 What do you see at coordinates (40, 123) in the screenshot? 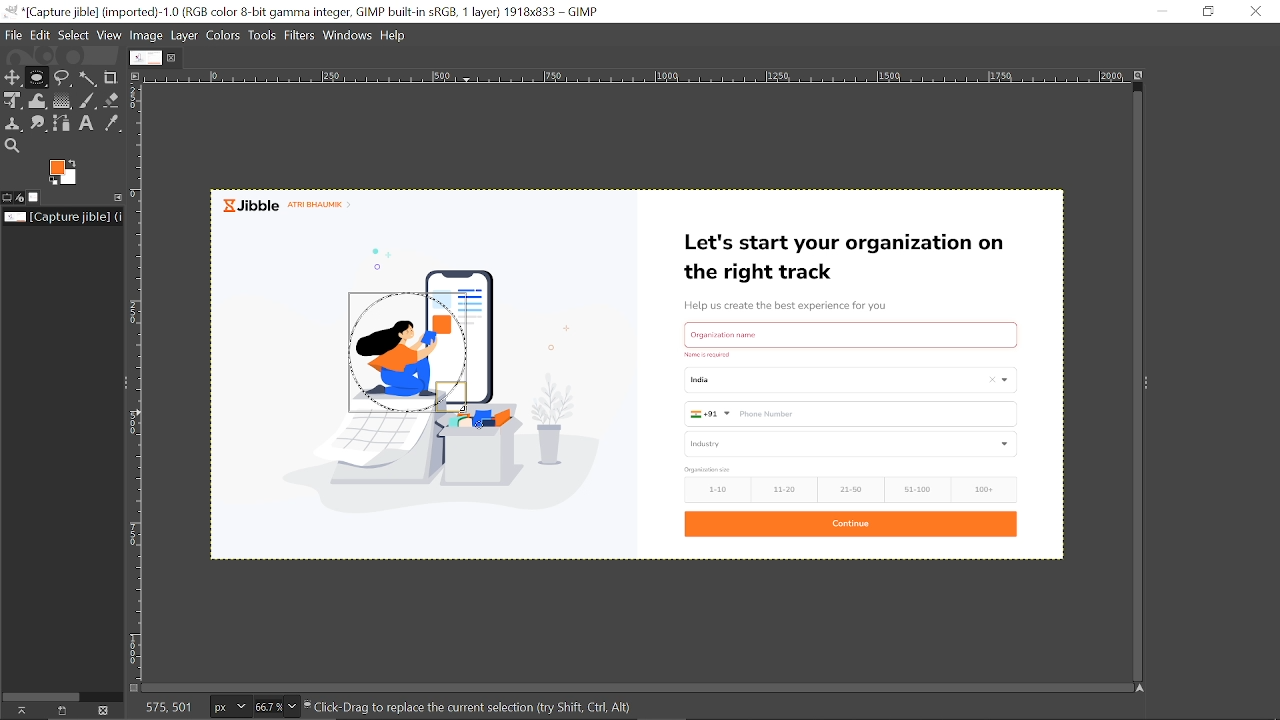
I see `Smudge tool` at bounding box center [40, 123].